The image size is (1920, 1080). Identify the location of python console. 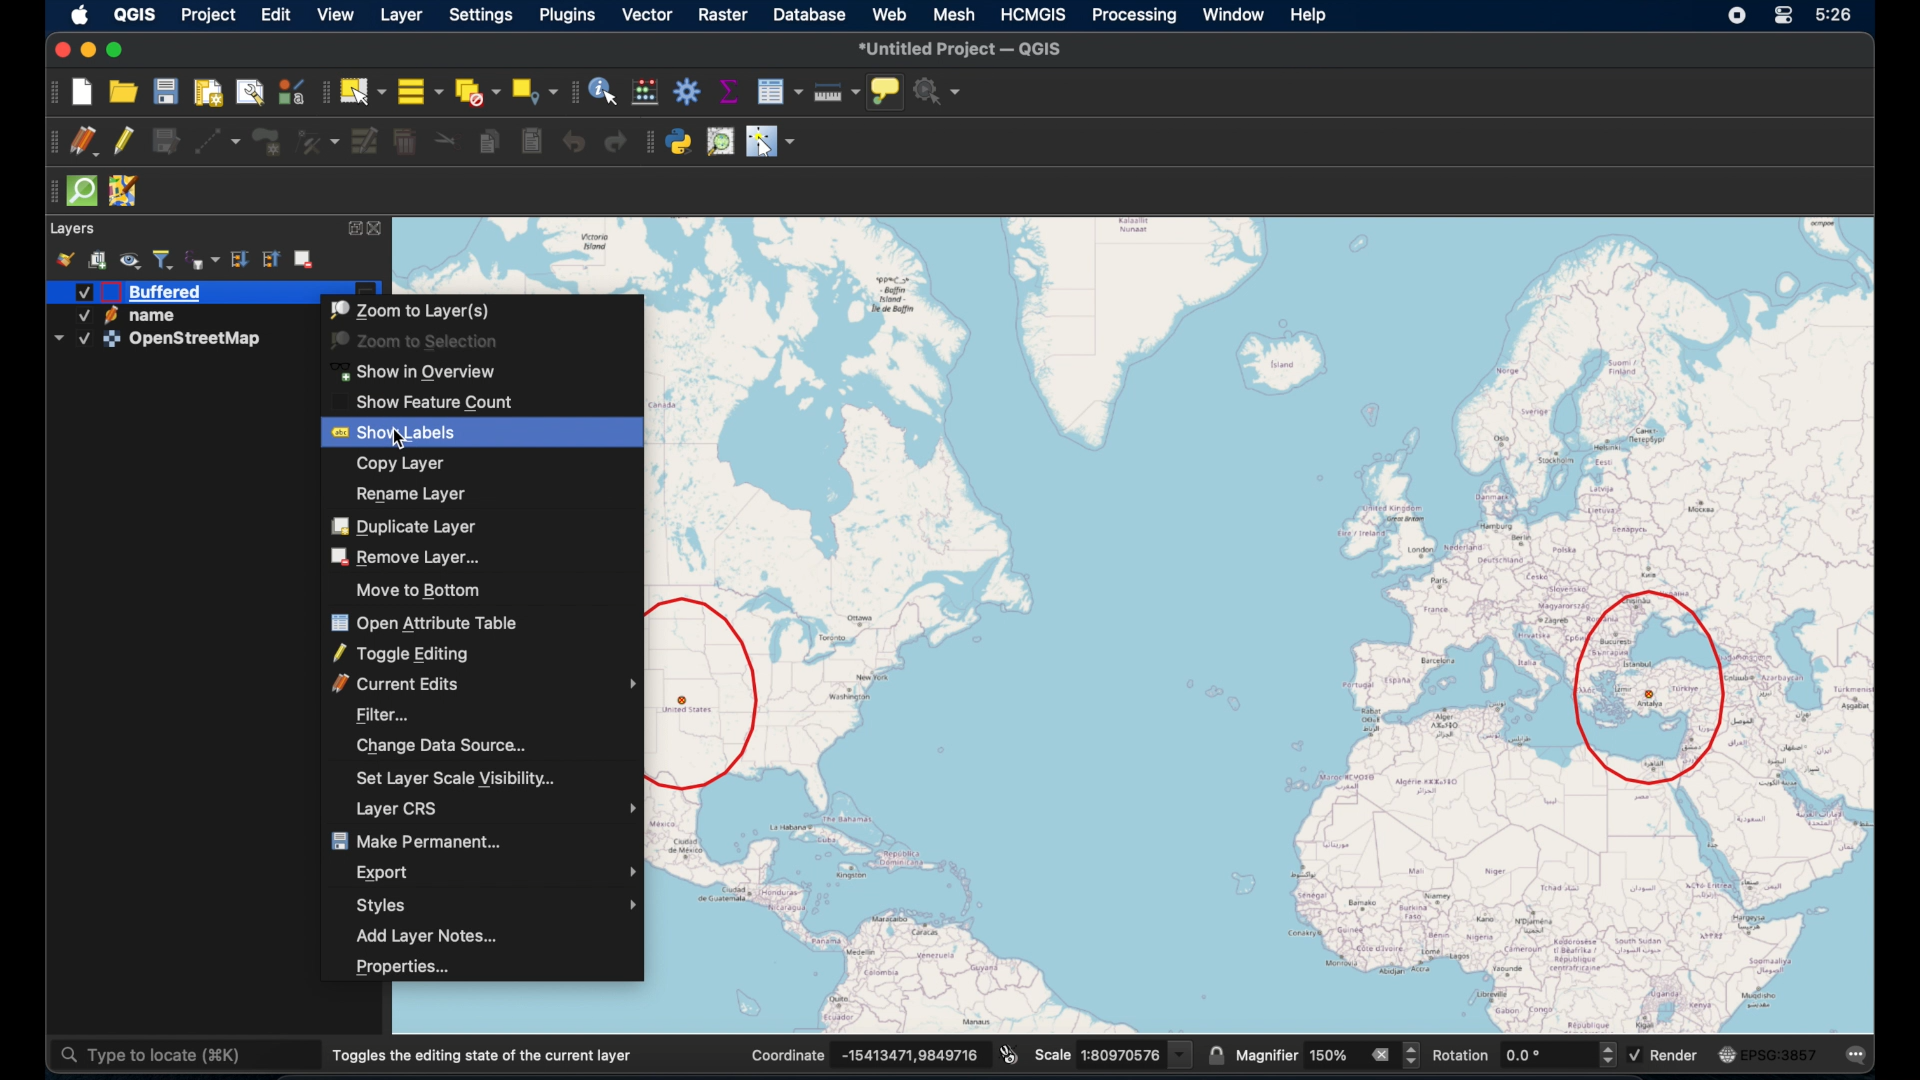
(681, 141).